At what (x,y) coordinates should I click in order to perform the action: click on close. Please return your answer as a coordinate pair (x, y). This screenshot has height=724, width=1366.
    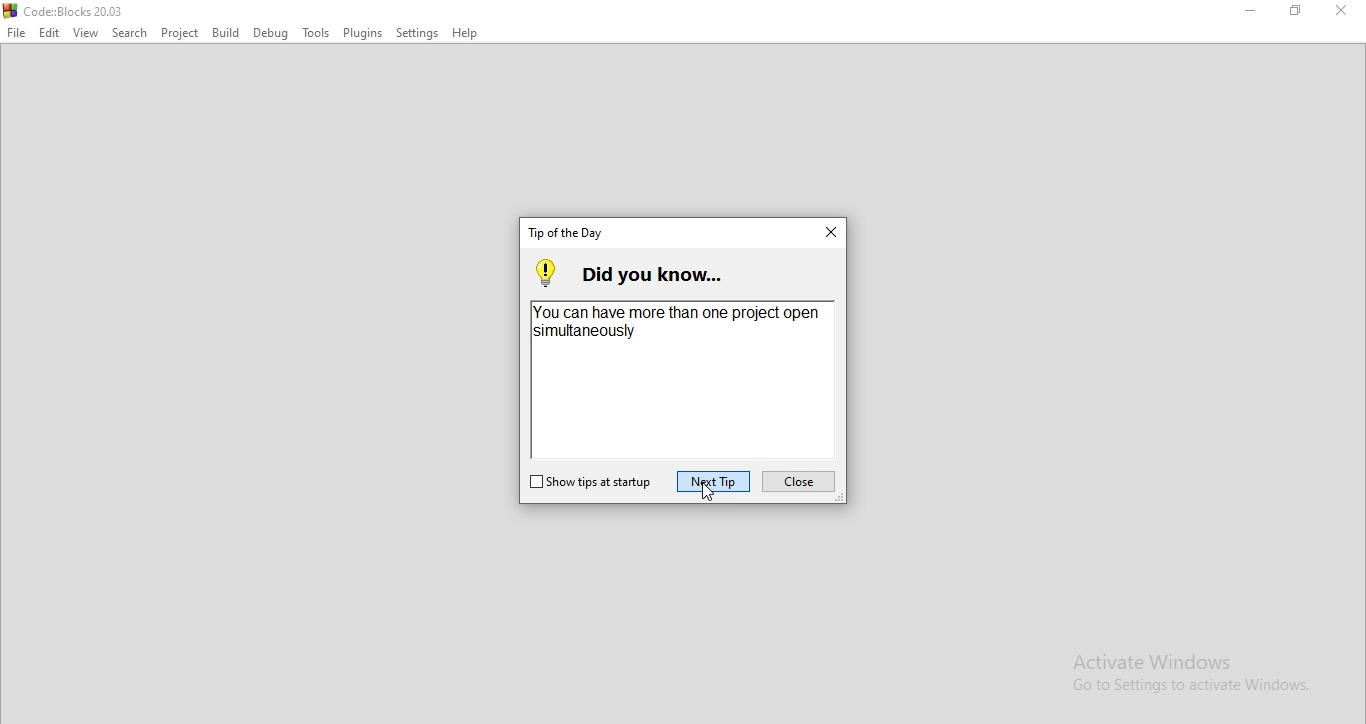
    Looking at the image, I should click on (799, 482).